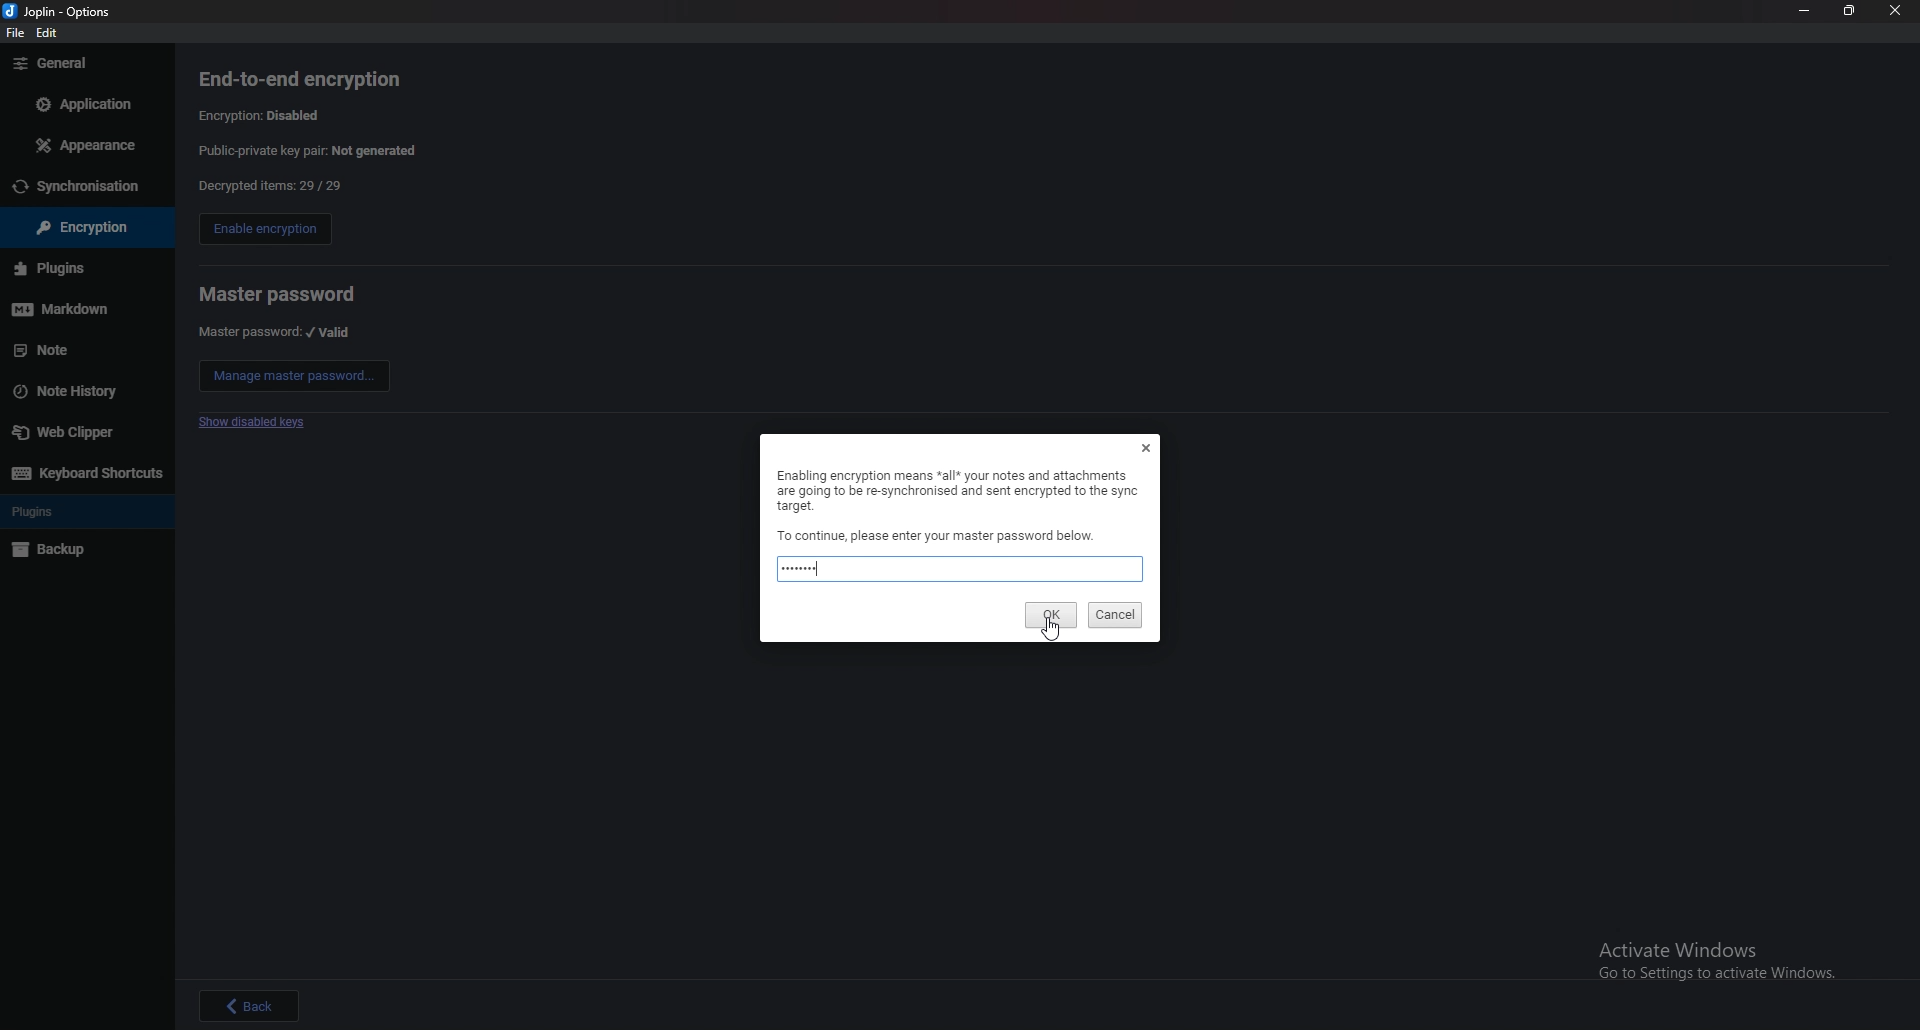 The height and width of the screenshot is (1030, 1920). Describe the element at coordinates (251, 424) in the screenshot. I see `show disabled keys` at that location.